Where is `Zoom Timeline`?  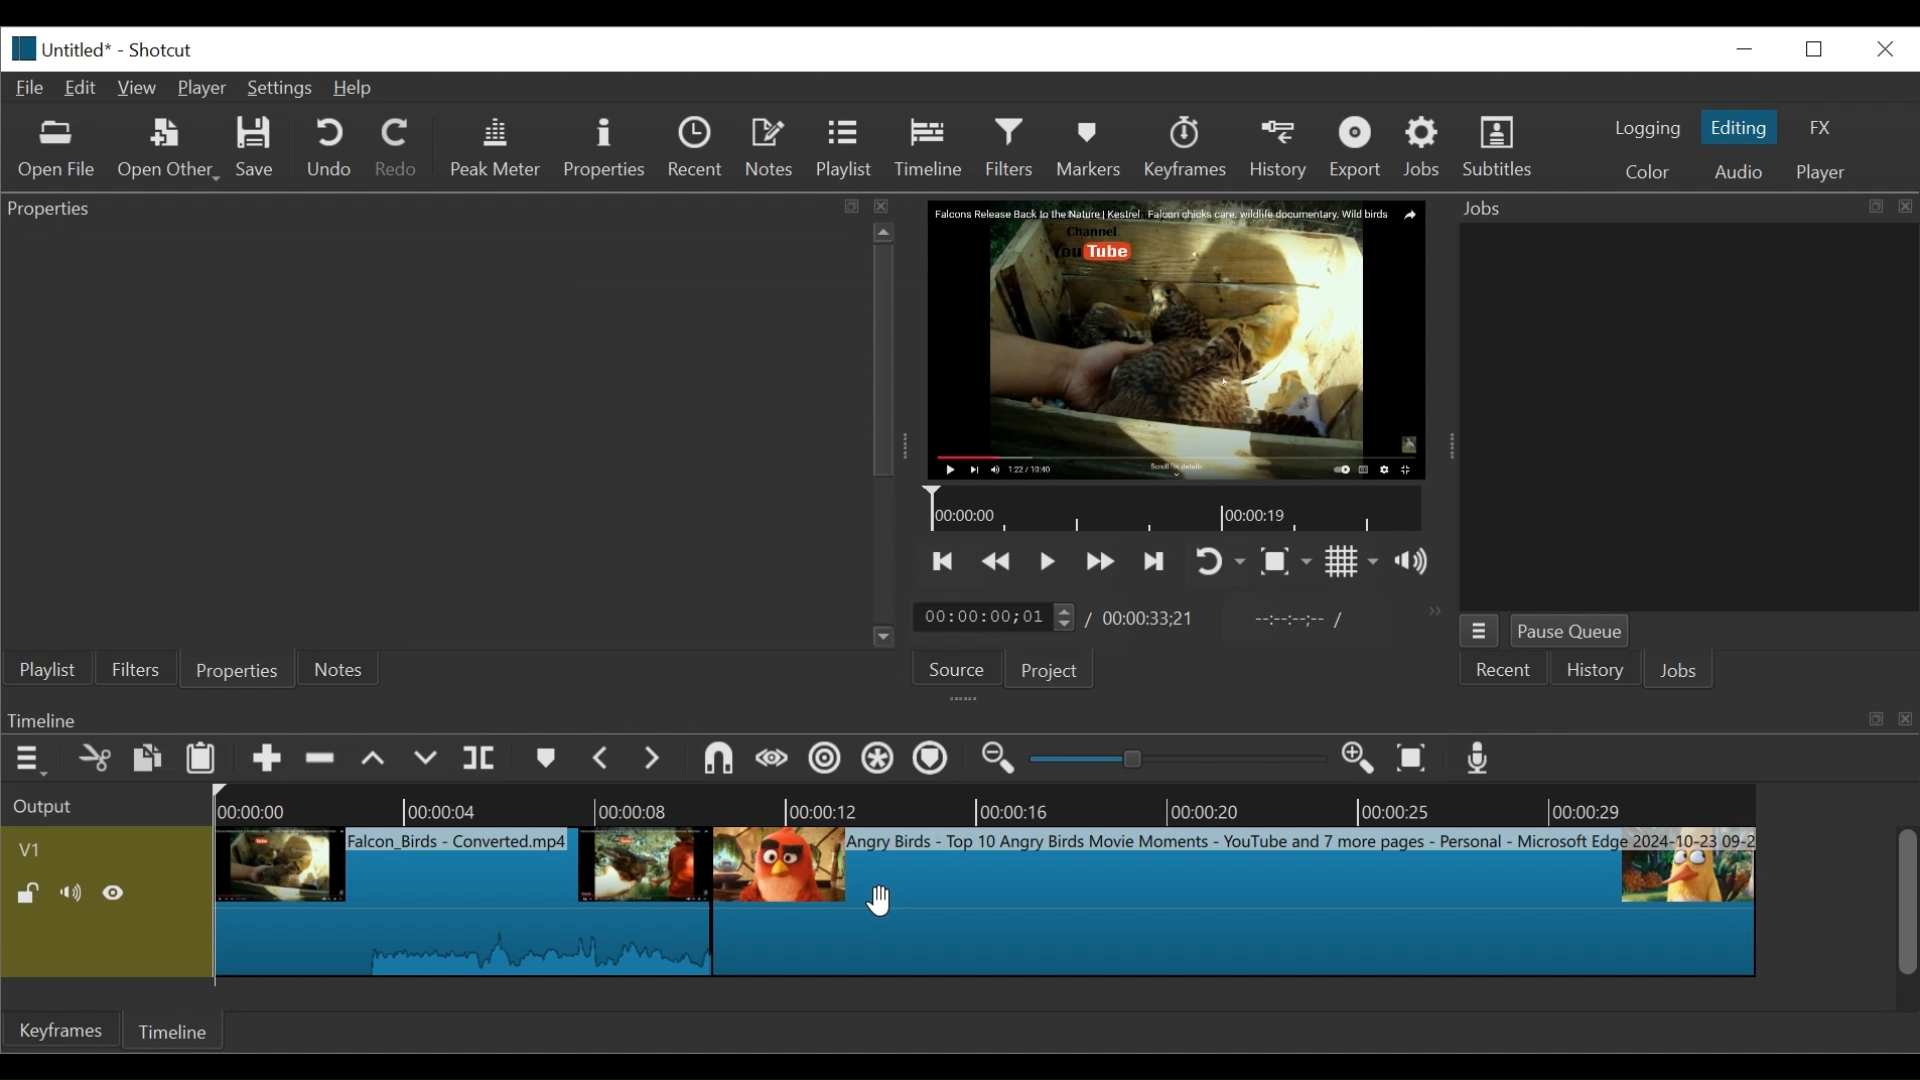
Zoom Timeline is located at coordinates (1060, 806).